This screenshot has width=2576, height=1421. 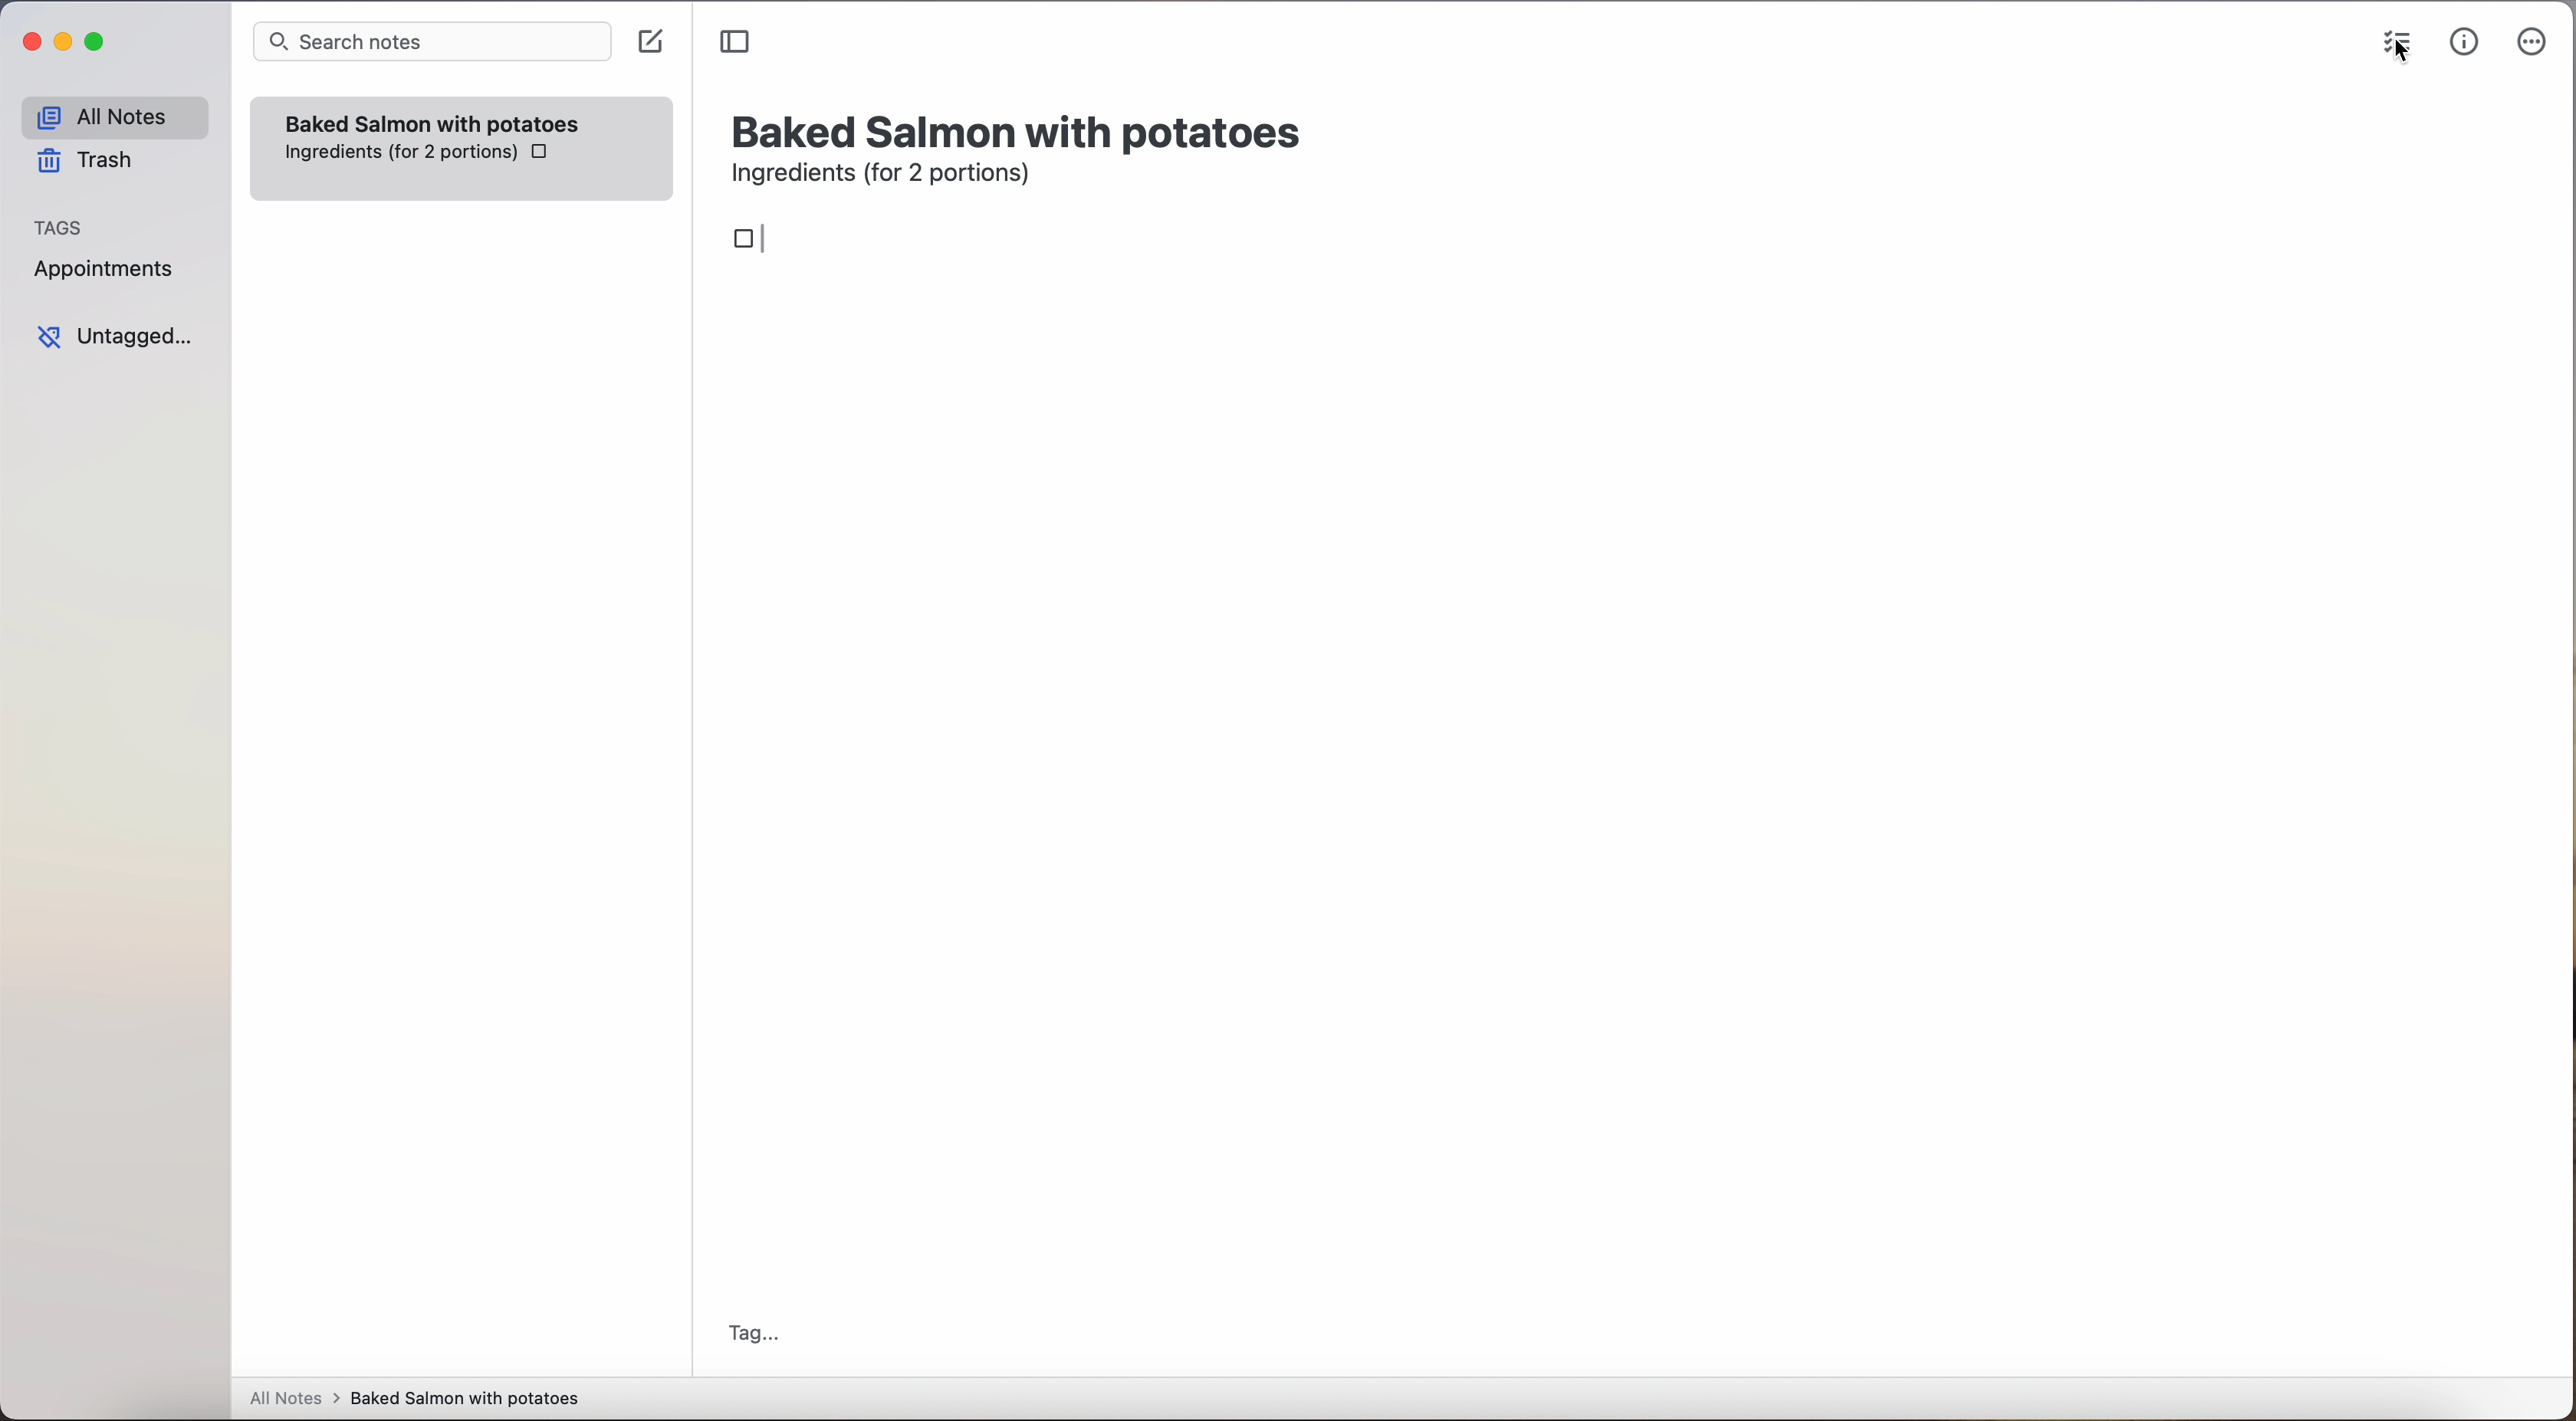 What do you see at coordinates (752, 1336) in the screenshot?
I see `tag` at bounding box center [752, 1336].